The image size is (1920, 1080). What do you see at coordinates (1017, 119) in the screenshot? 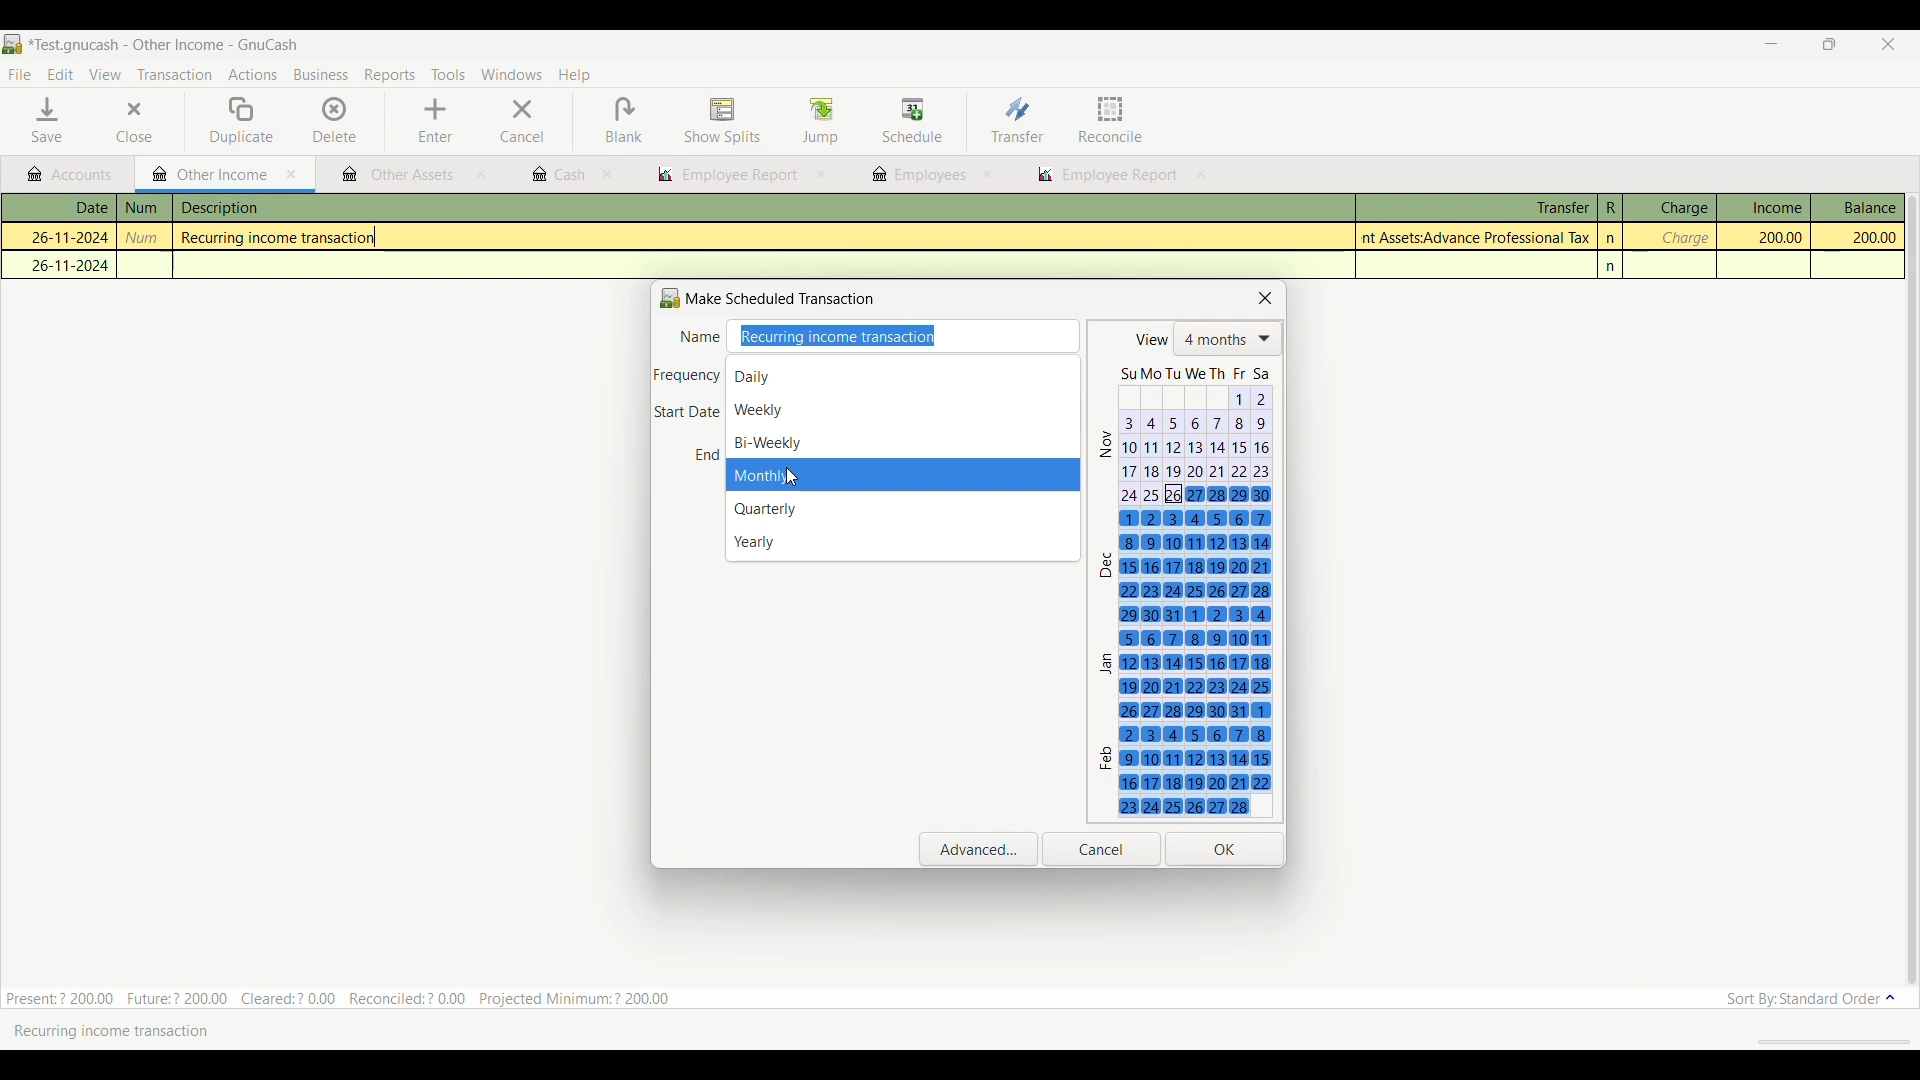
I see `Transfer` at bounding box center [1017, 119].